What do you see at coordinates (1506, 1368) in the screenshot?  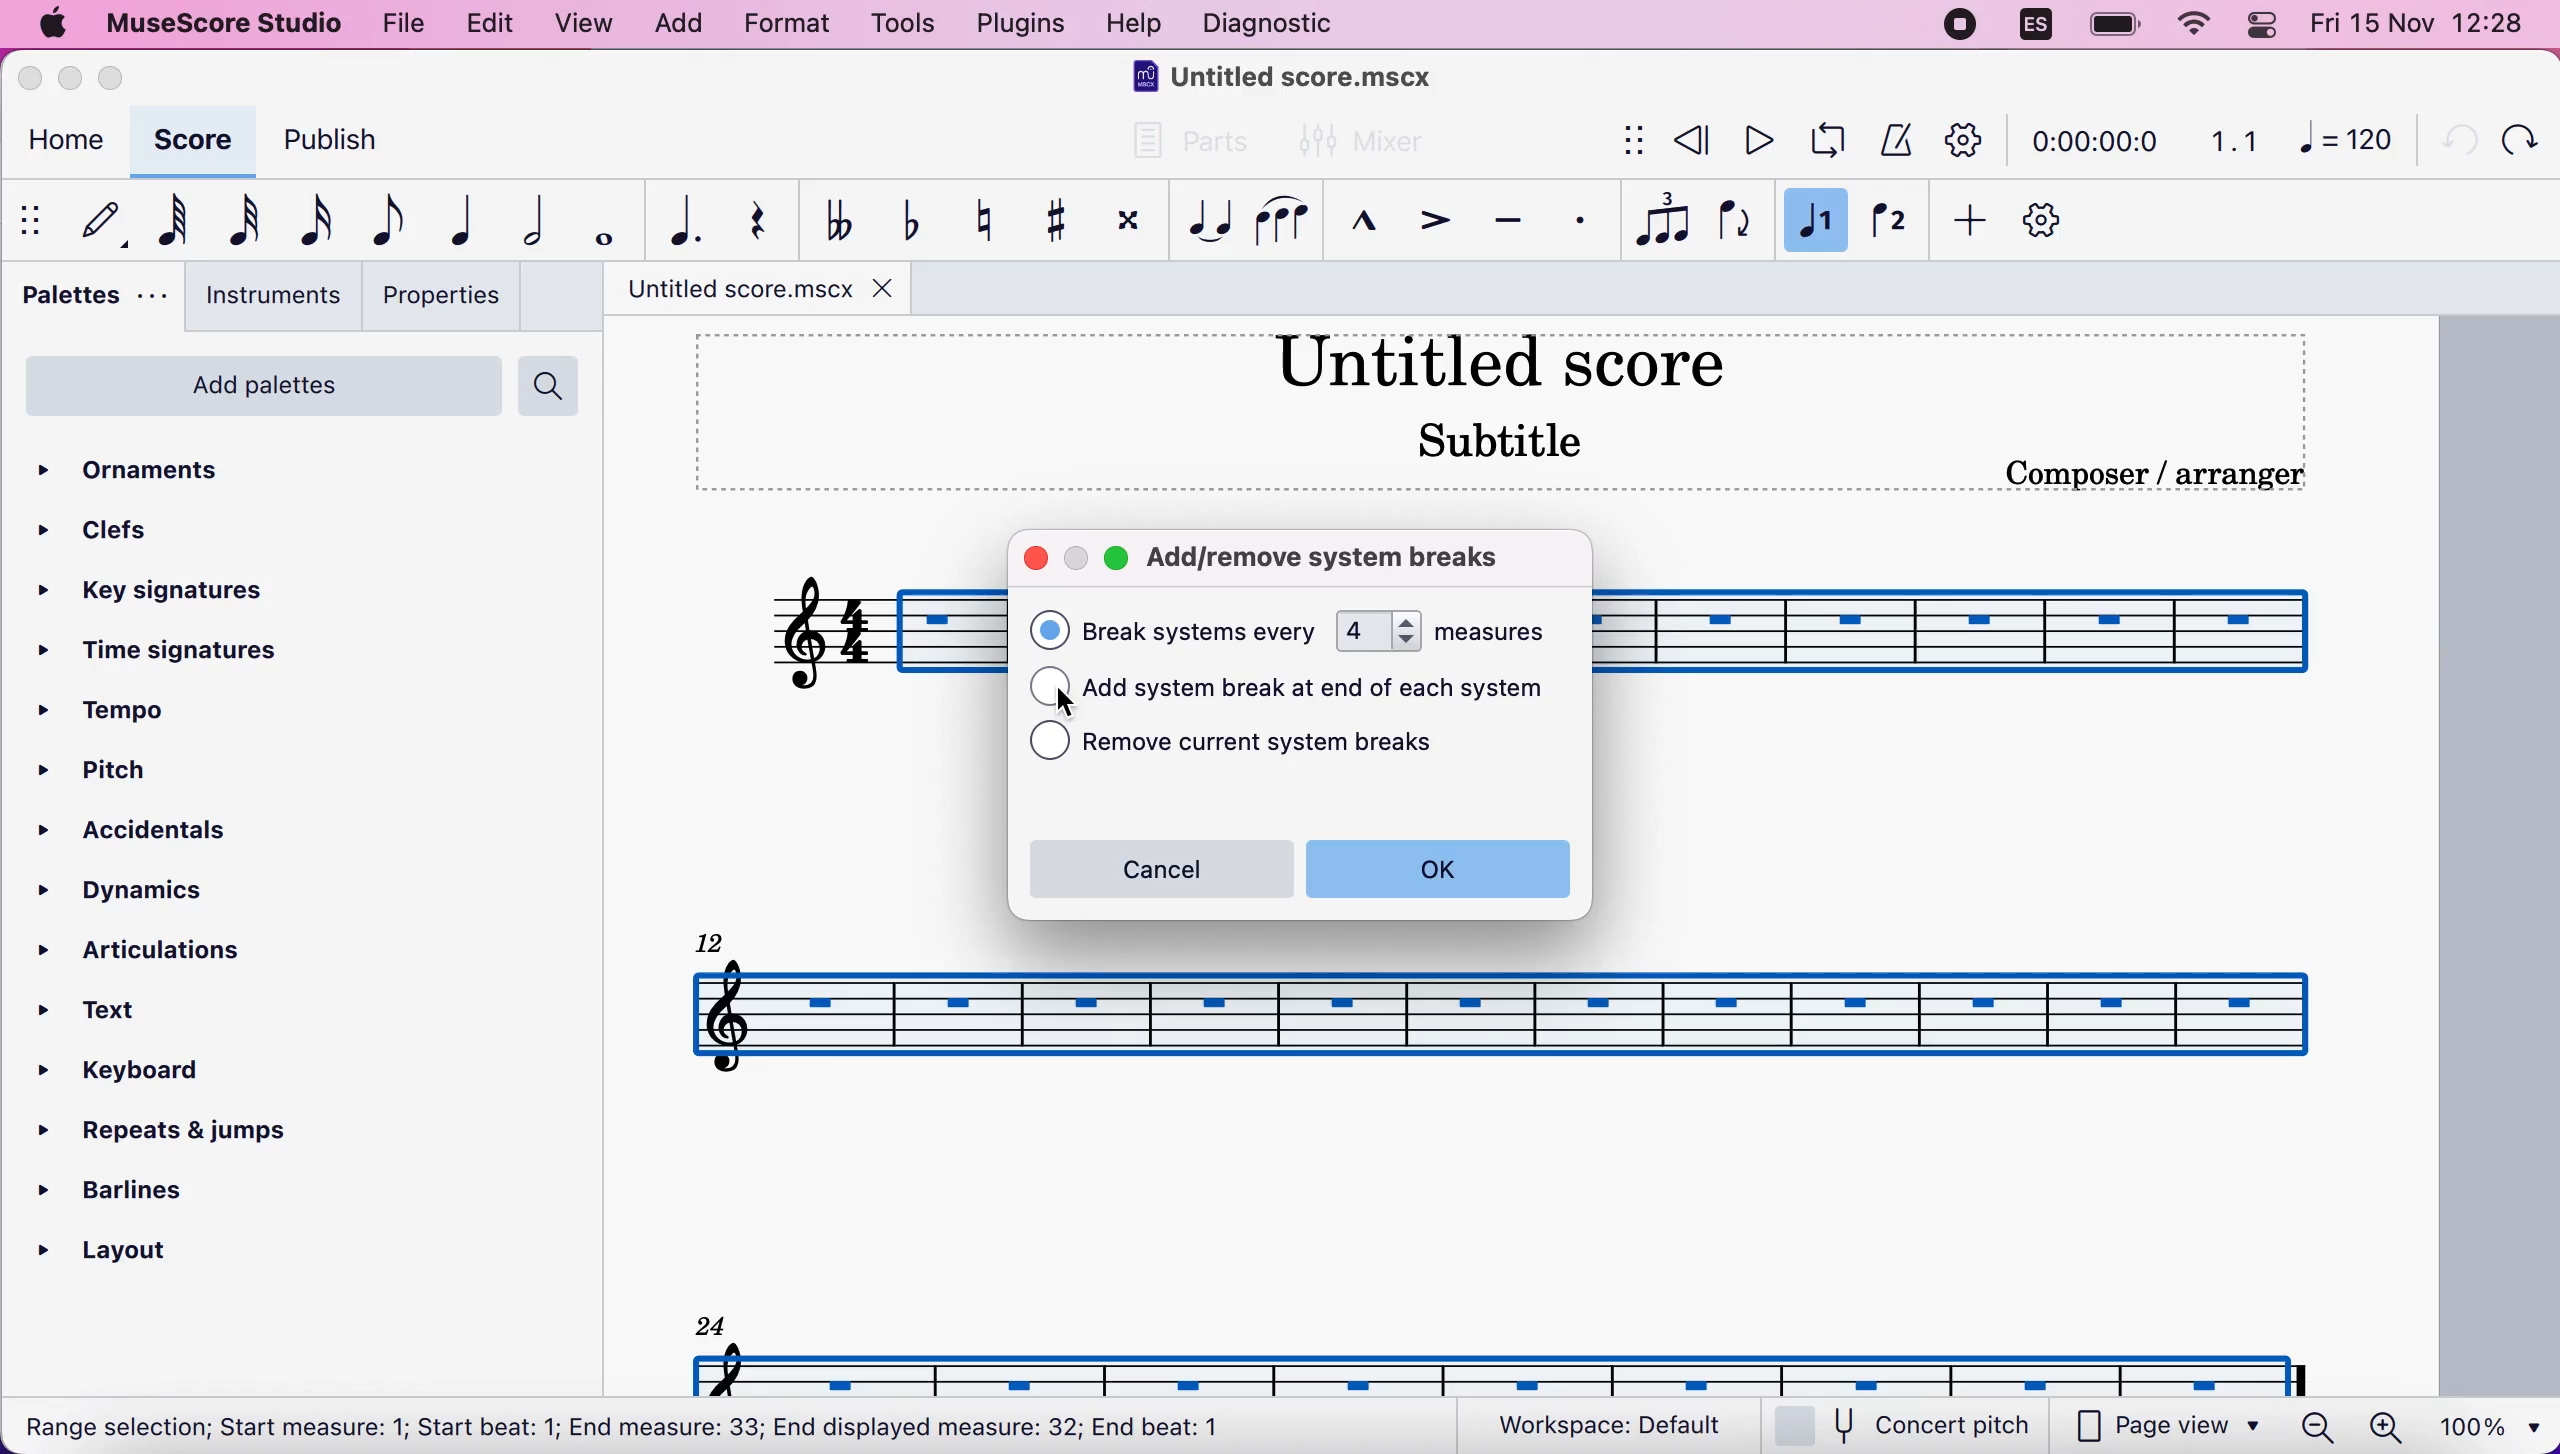 I see `score` at bounding box center [1506, 1368].